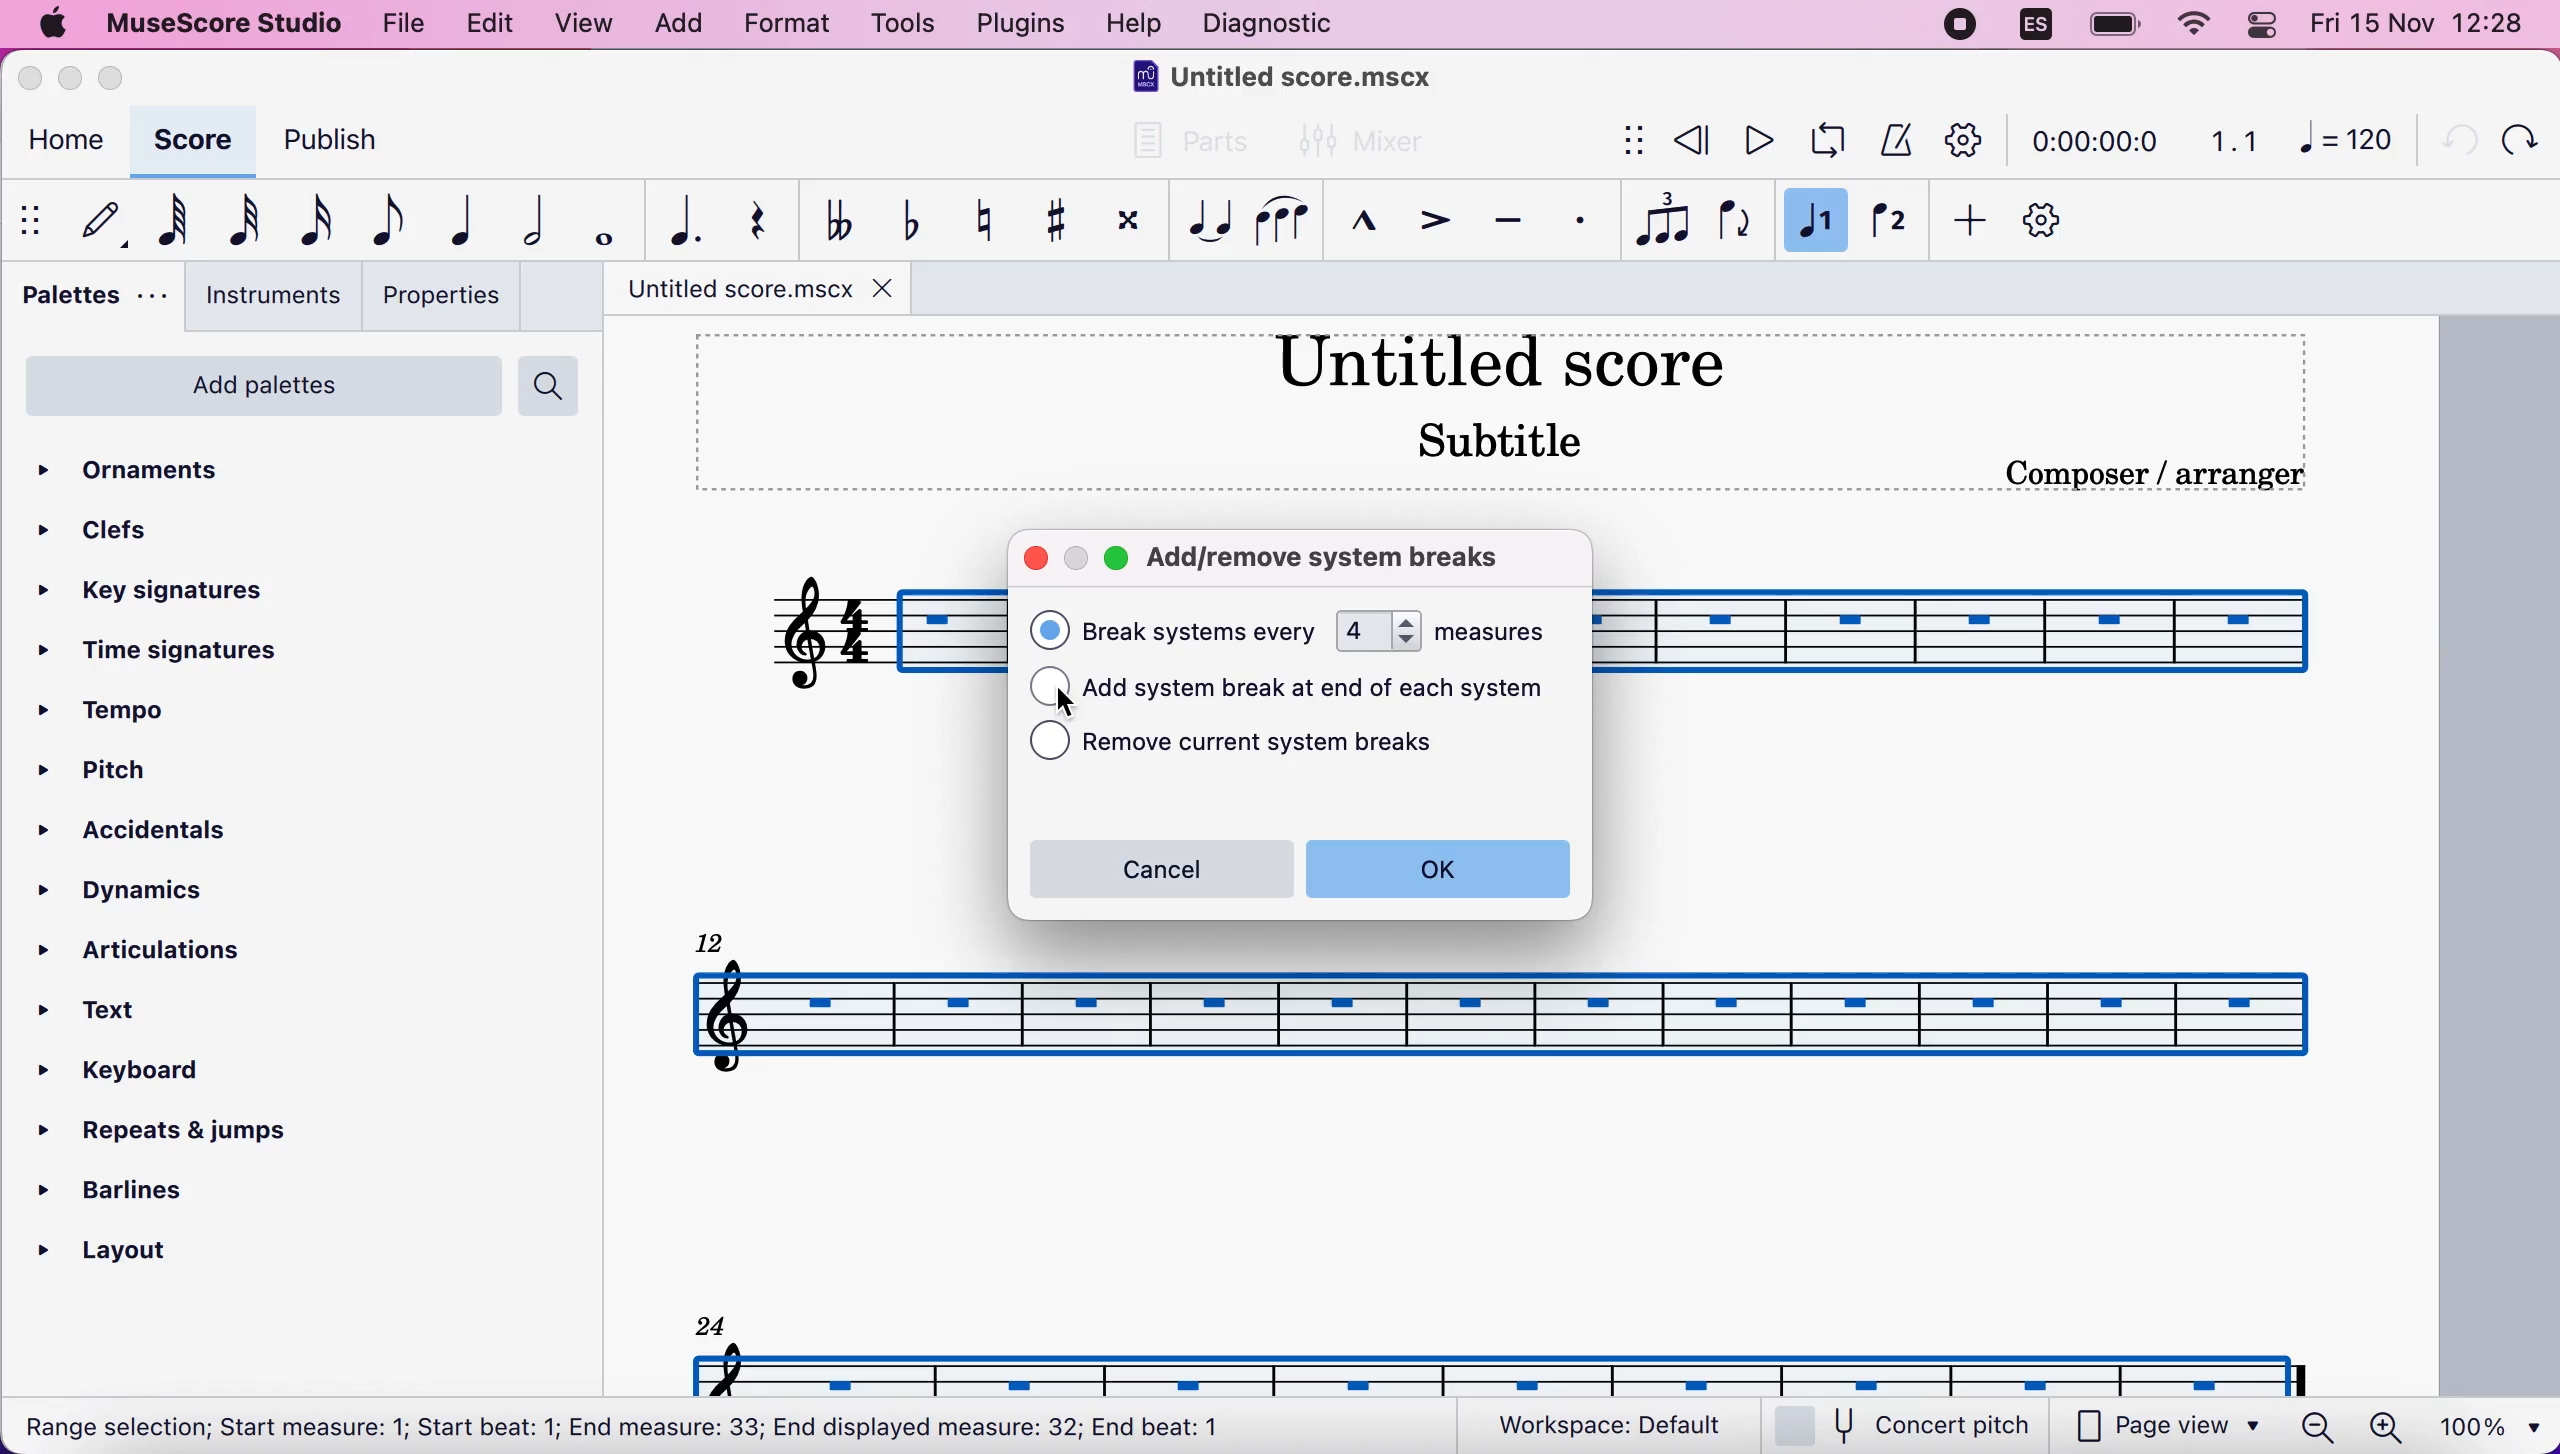 The image size is (2560, 1454). What do you see at coordinates (1754, 140) in the screenshot?
I see `play` at bounding box center [1754, 140].